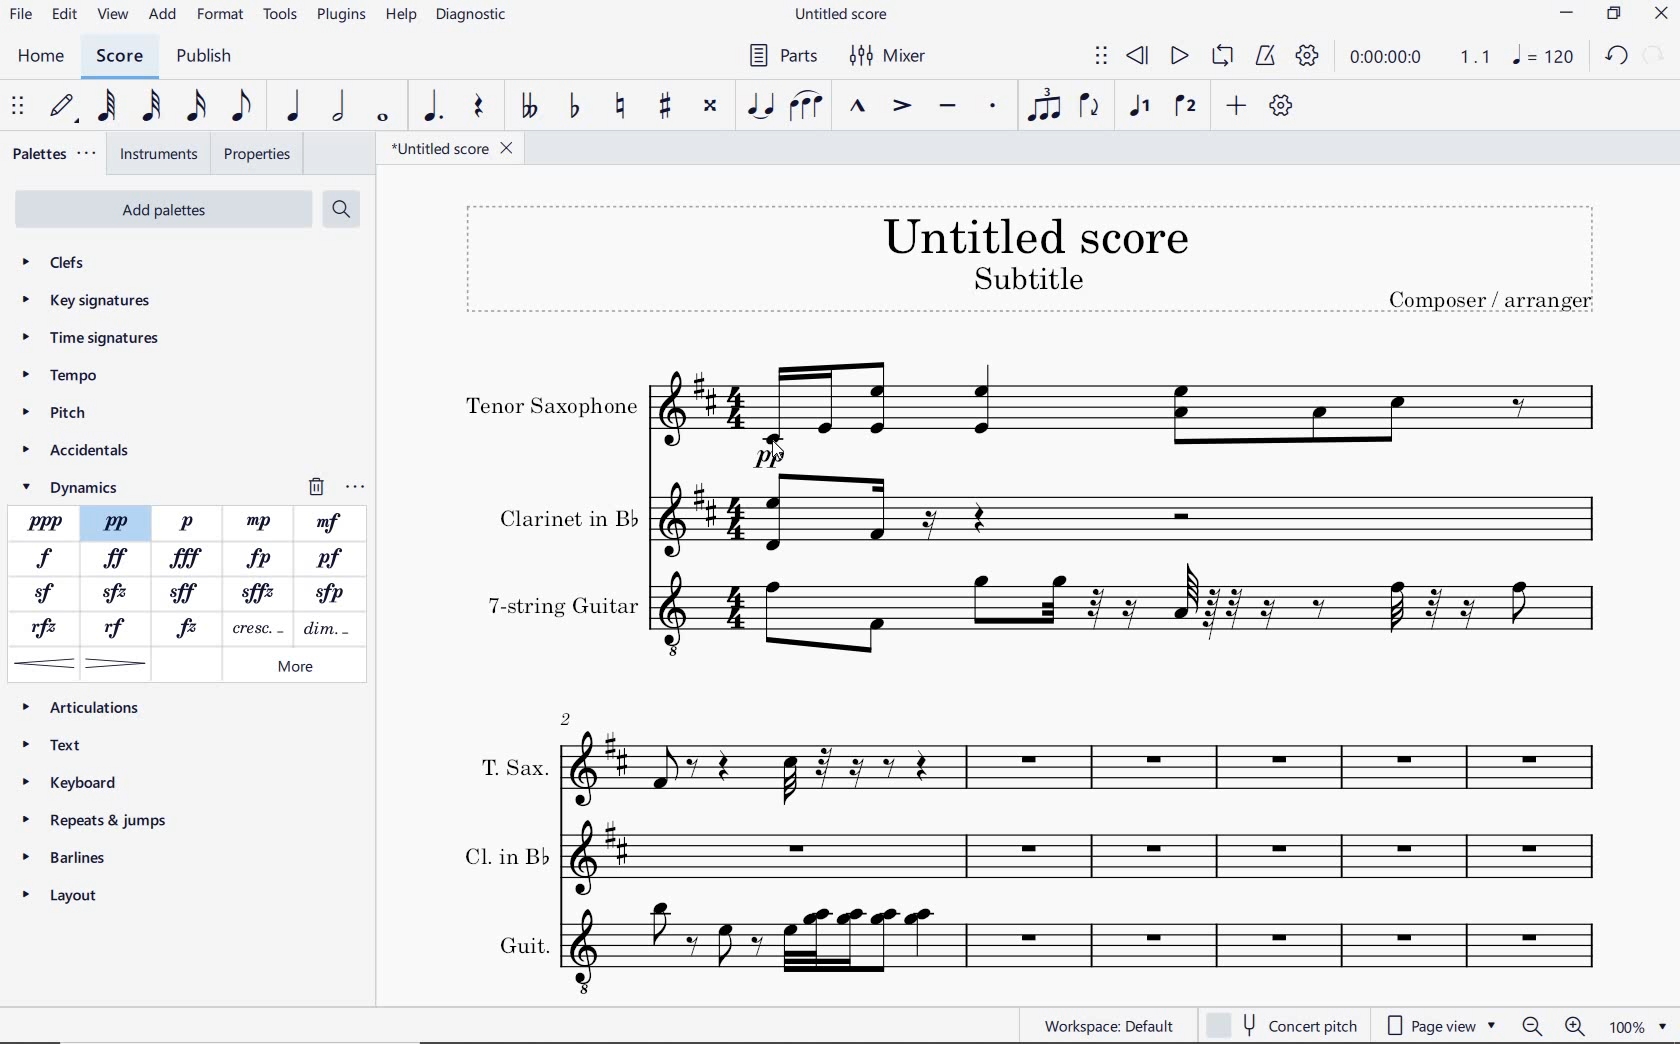 The image size is (1680, 1044). What do you see at coordinates (45, 558) in the screenshot?
I see `F(FORTE)` at bounding box center [45, 558].